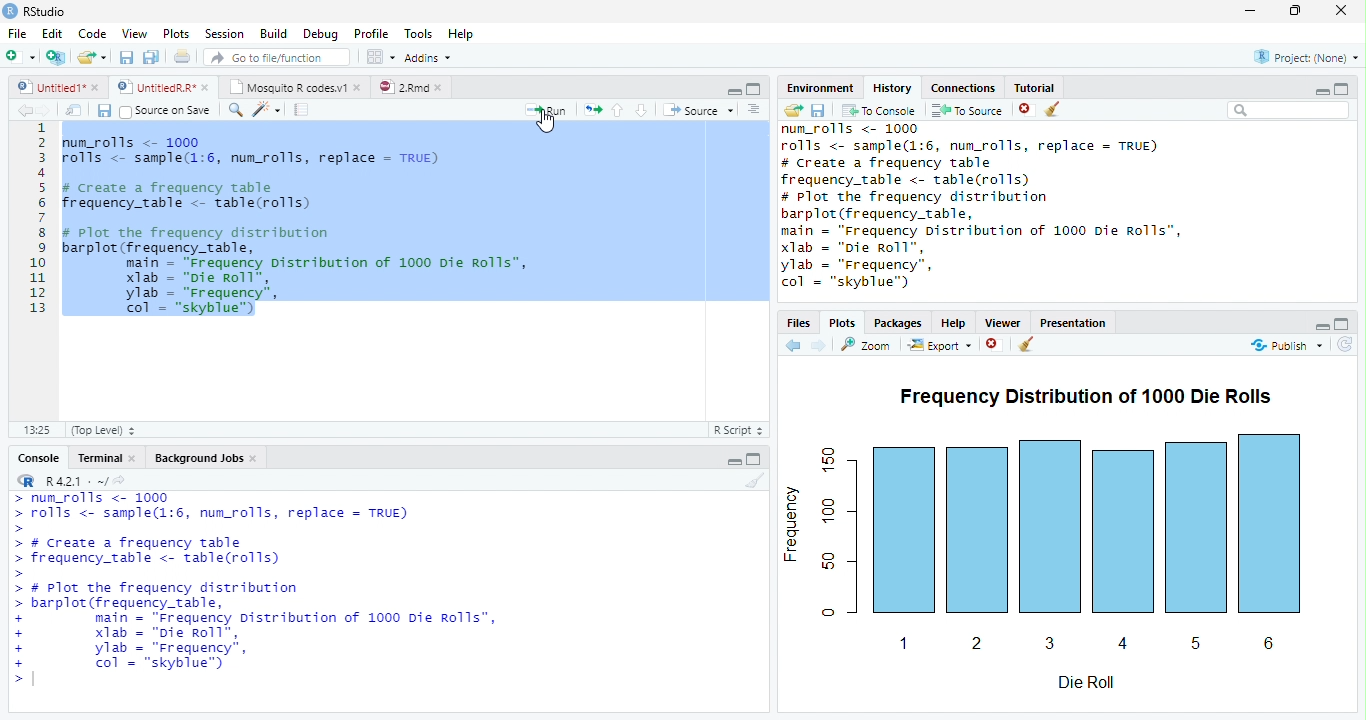  I want to click on 5, so click(1197, 643).